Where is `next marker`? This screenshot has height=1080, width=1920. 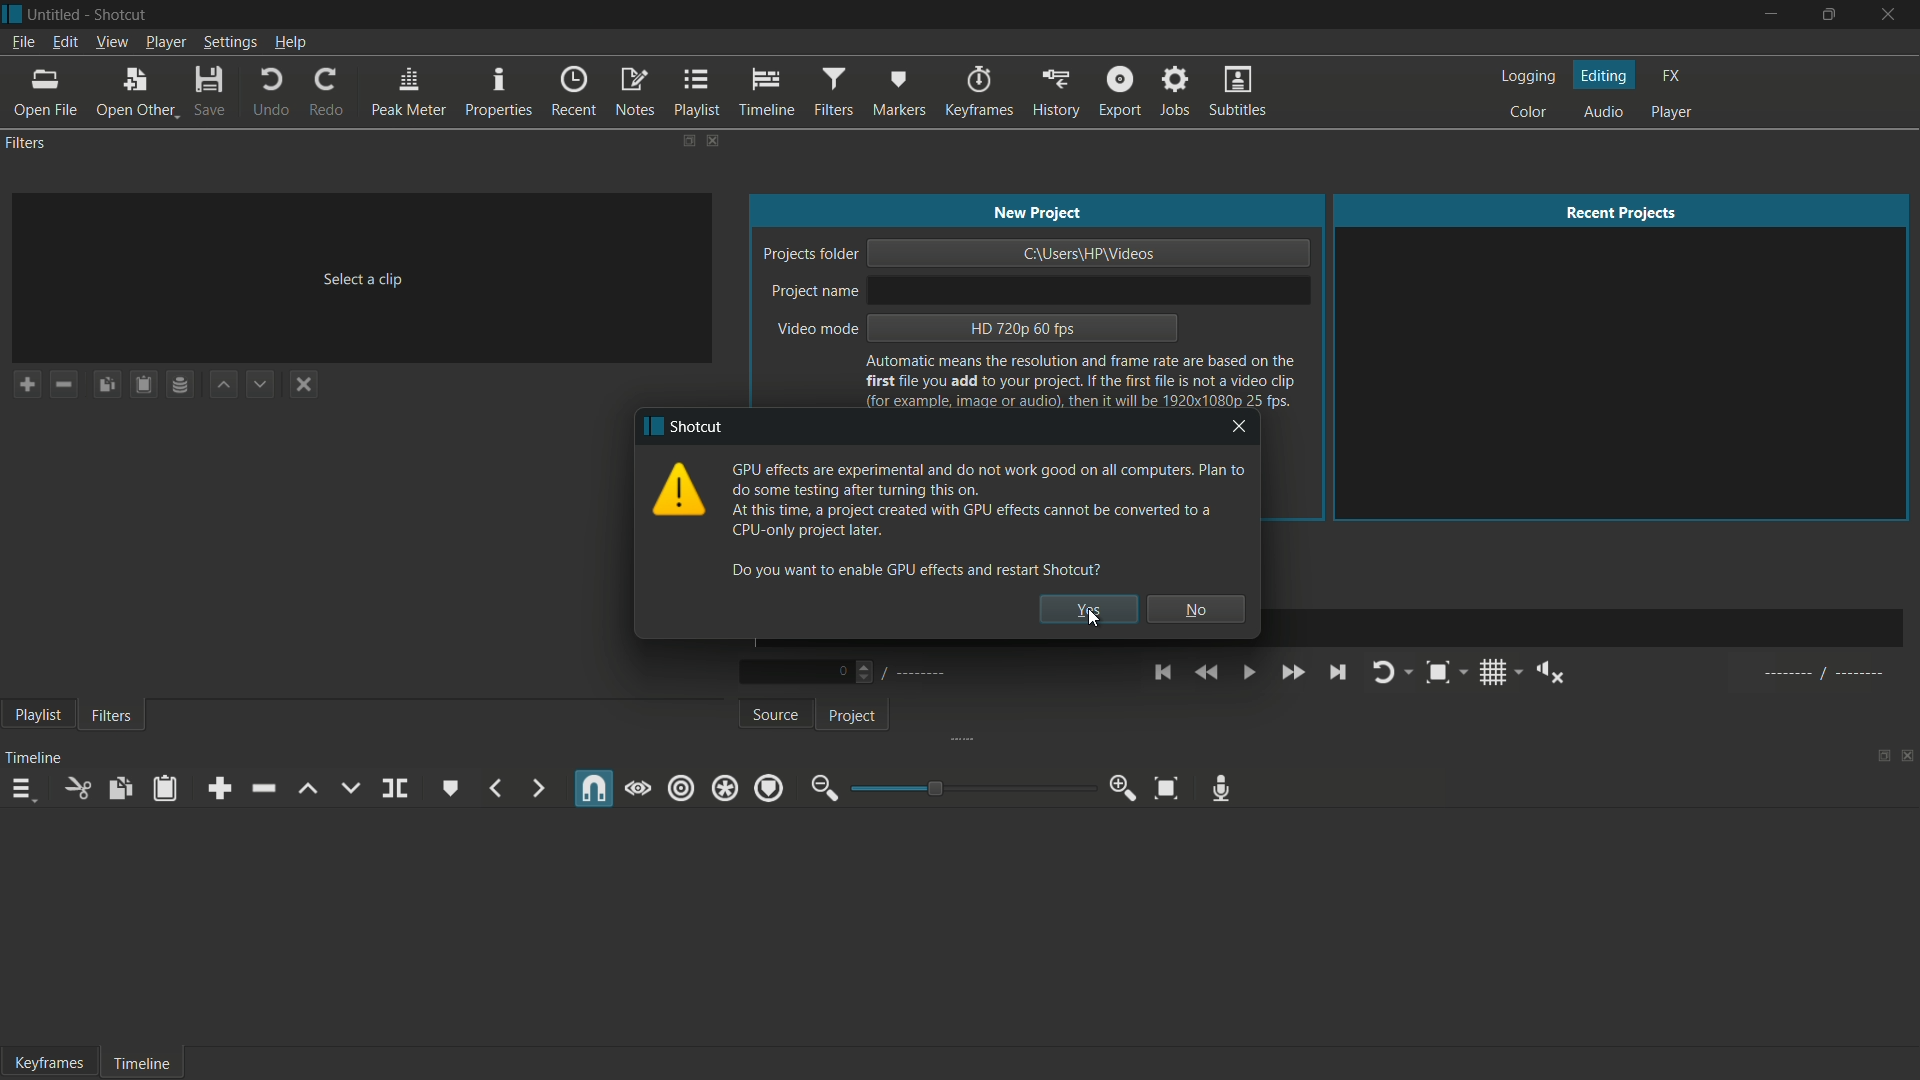 next marker is located at coordinates (535, 788).